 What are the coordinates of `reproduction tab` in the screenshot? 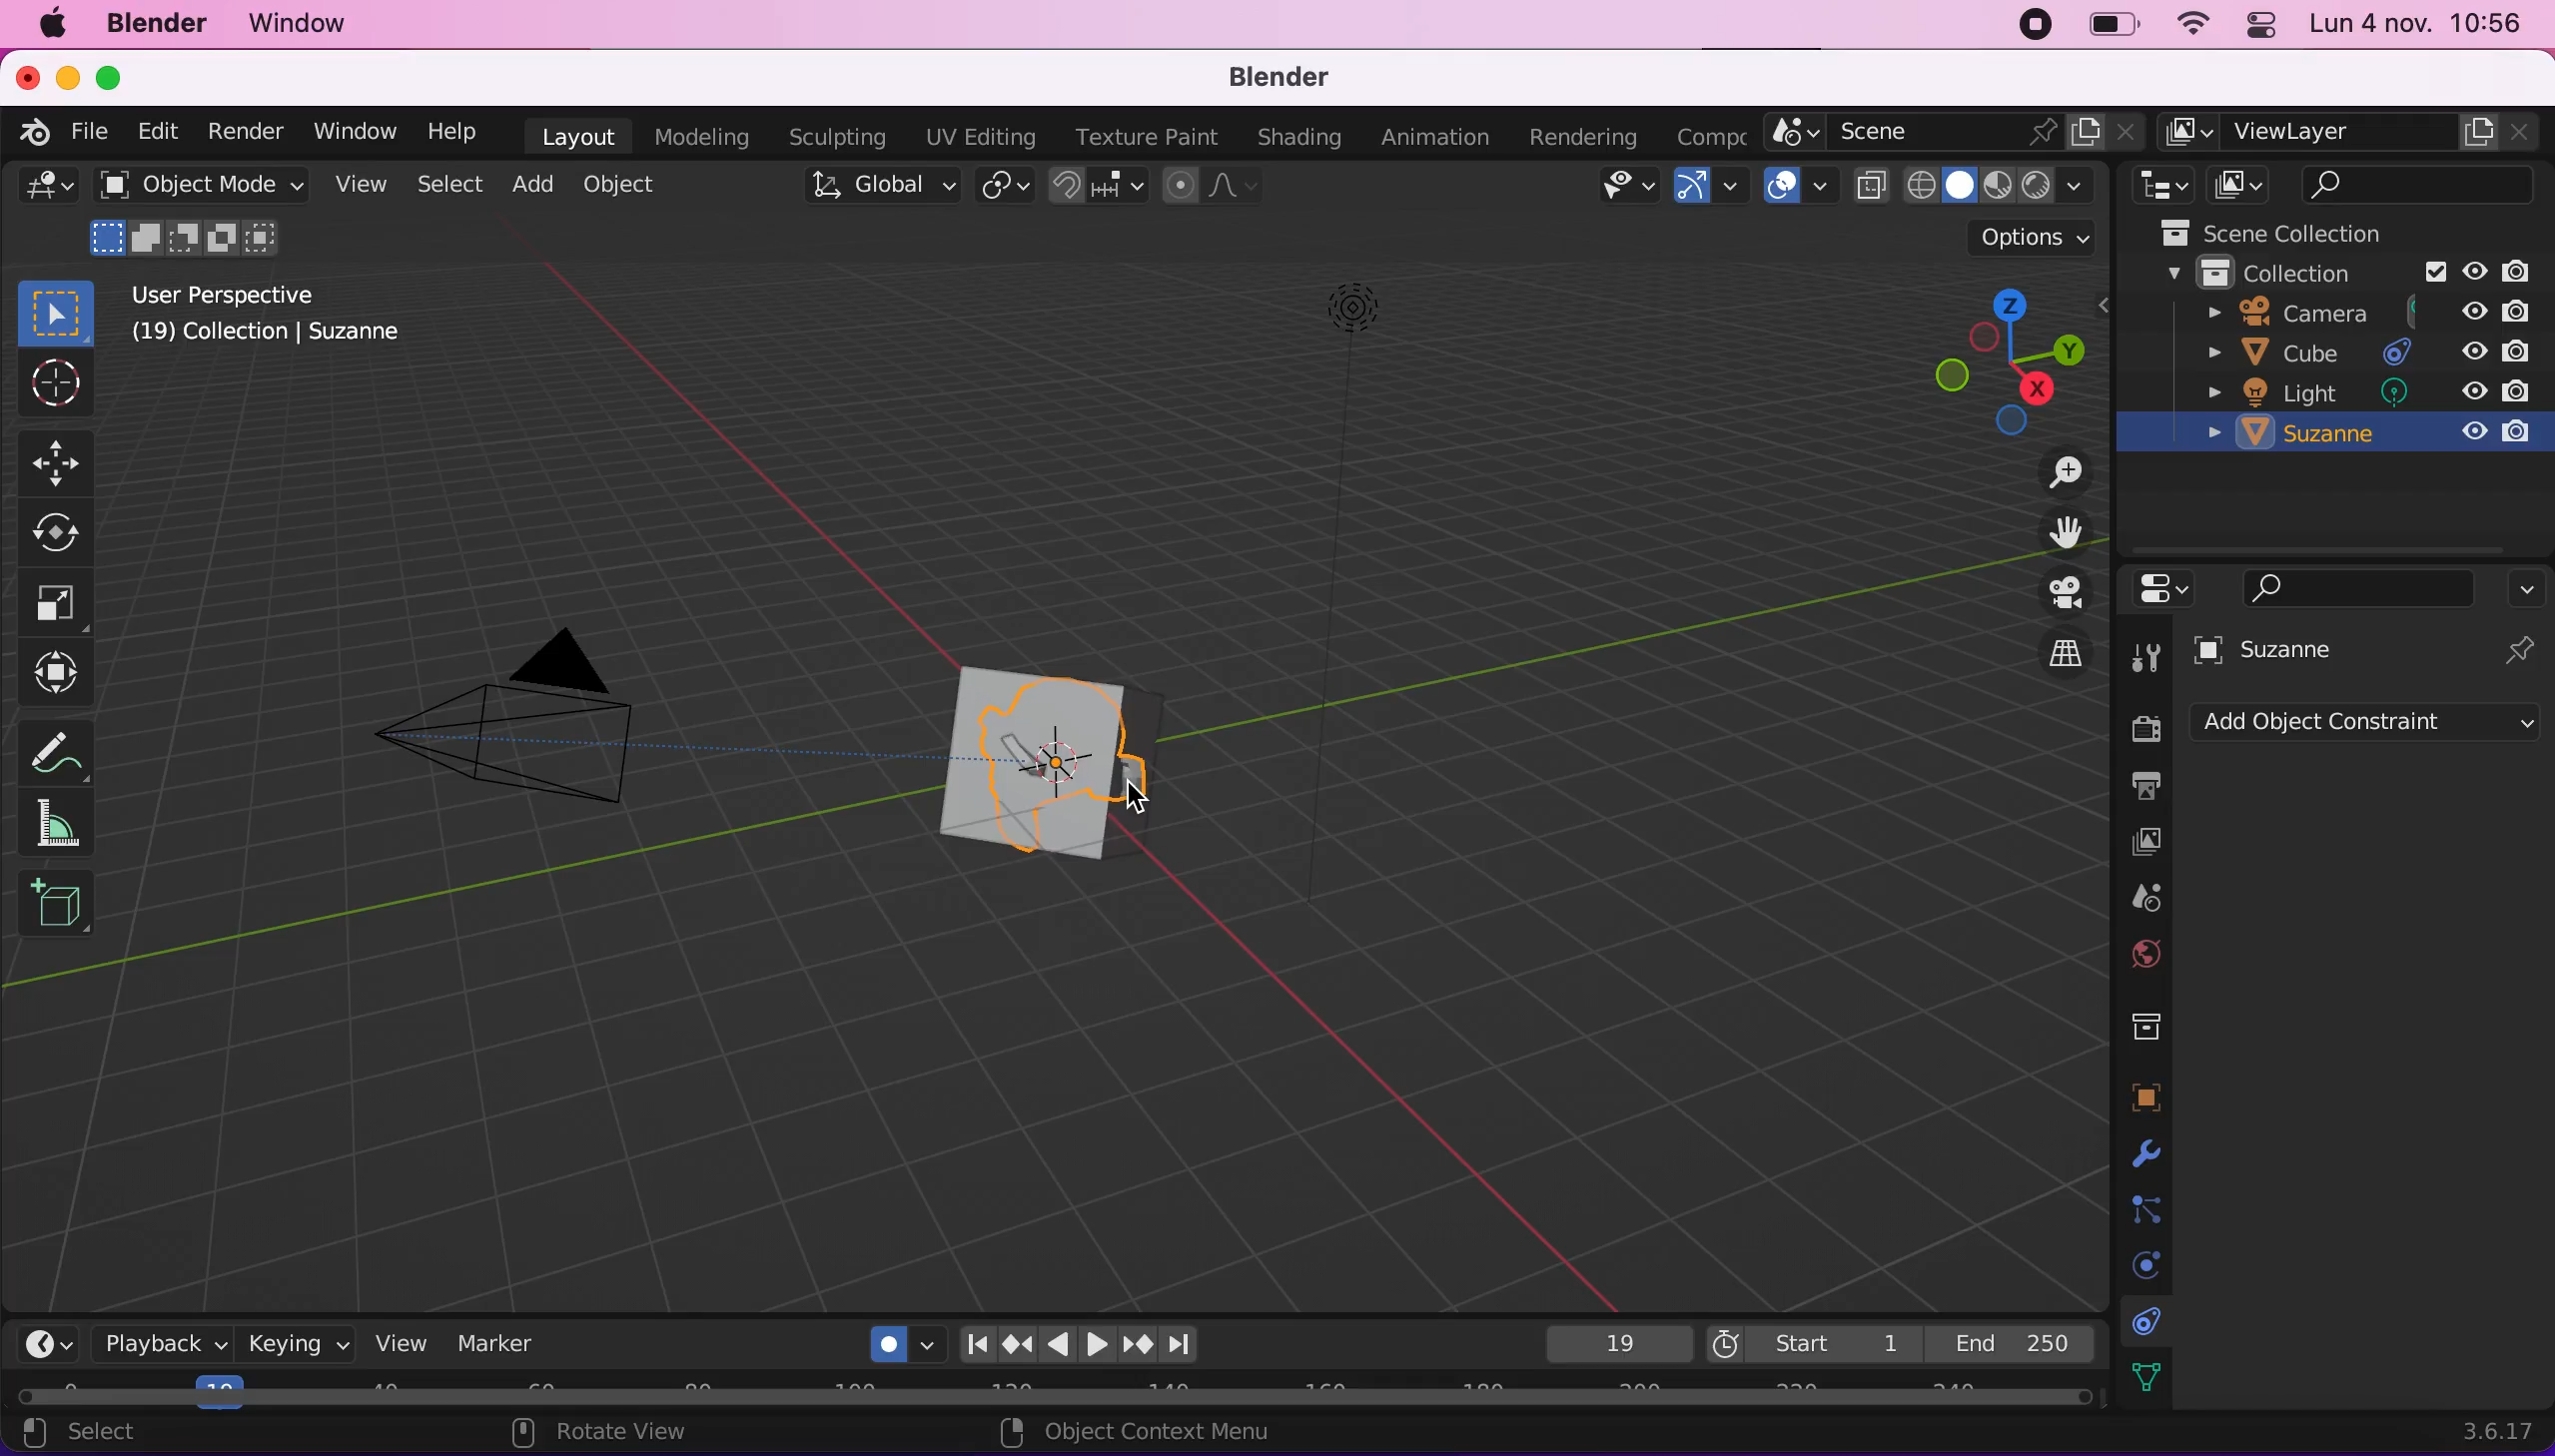 It's located at (1108, 1340).